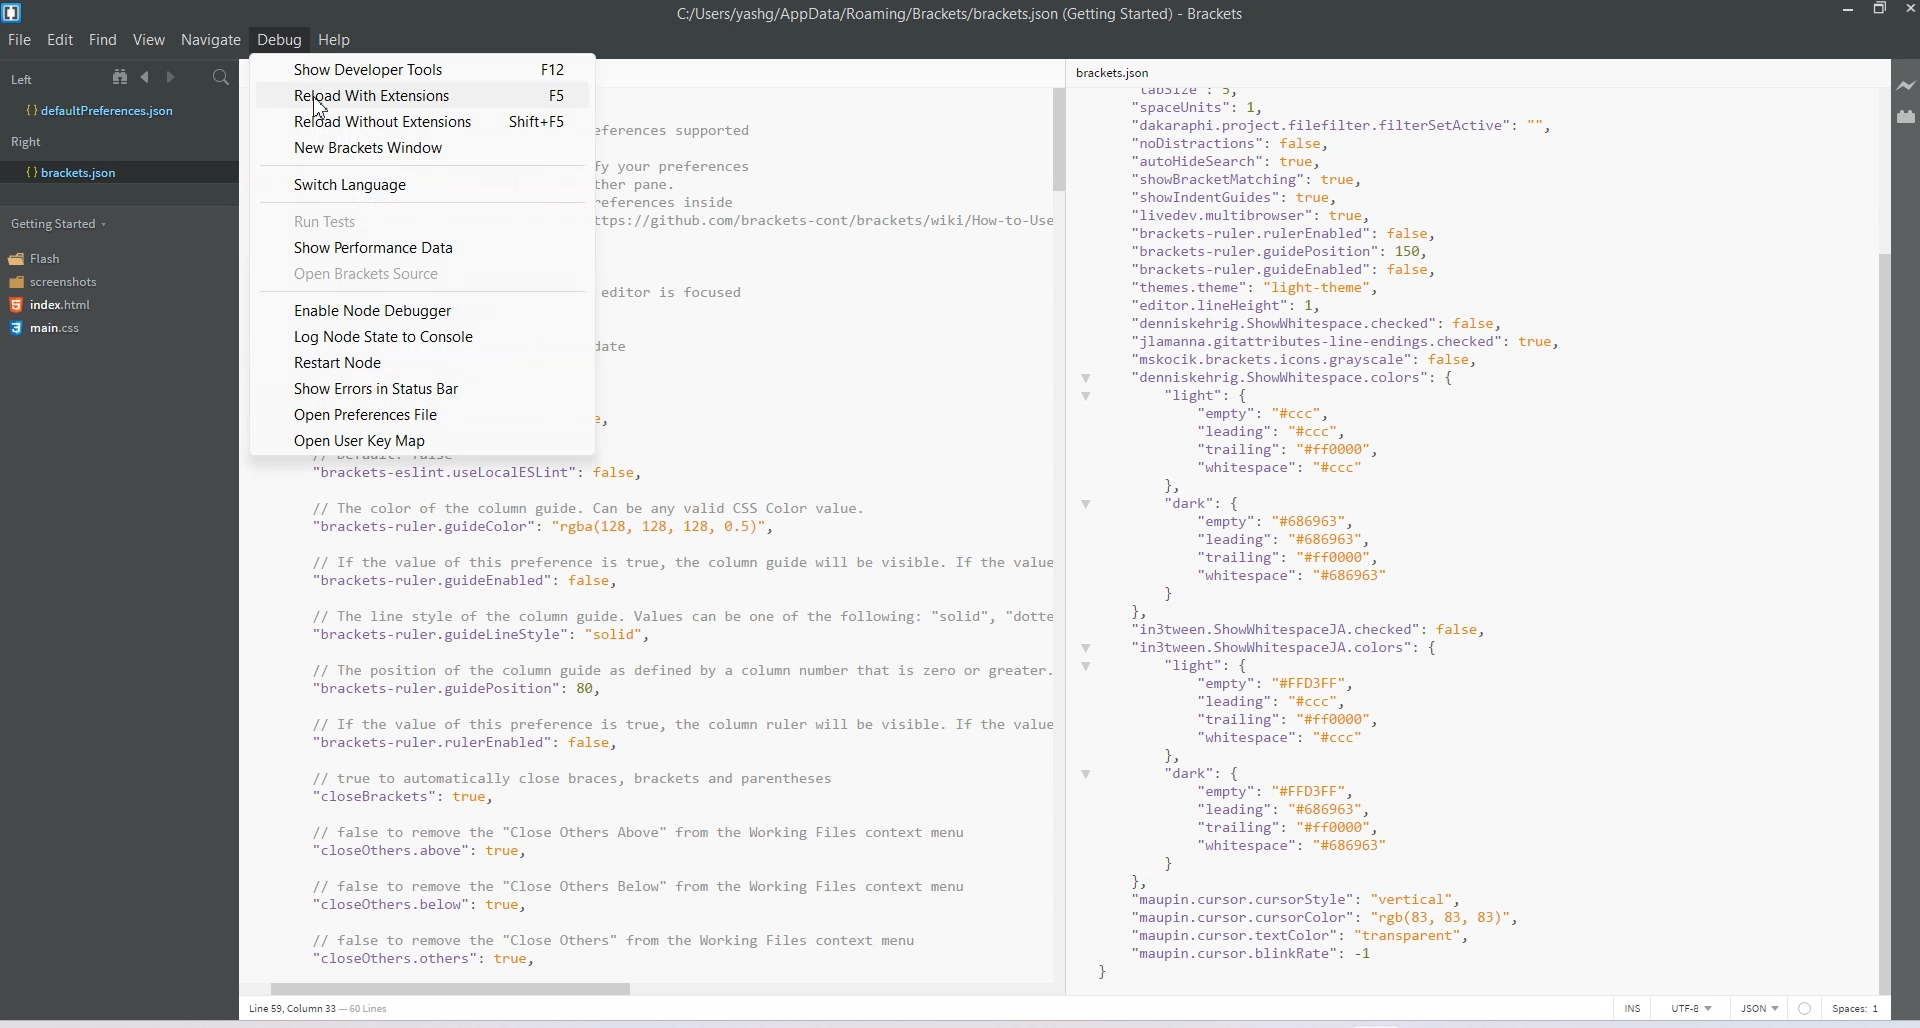  I want to click on Show Errors in Status Bar, so click(416, 388).